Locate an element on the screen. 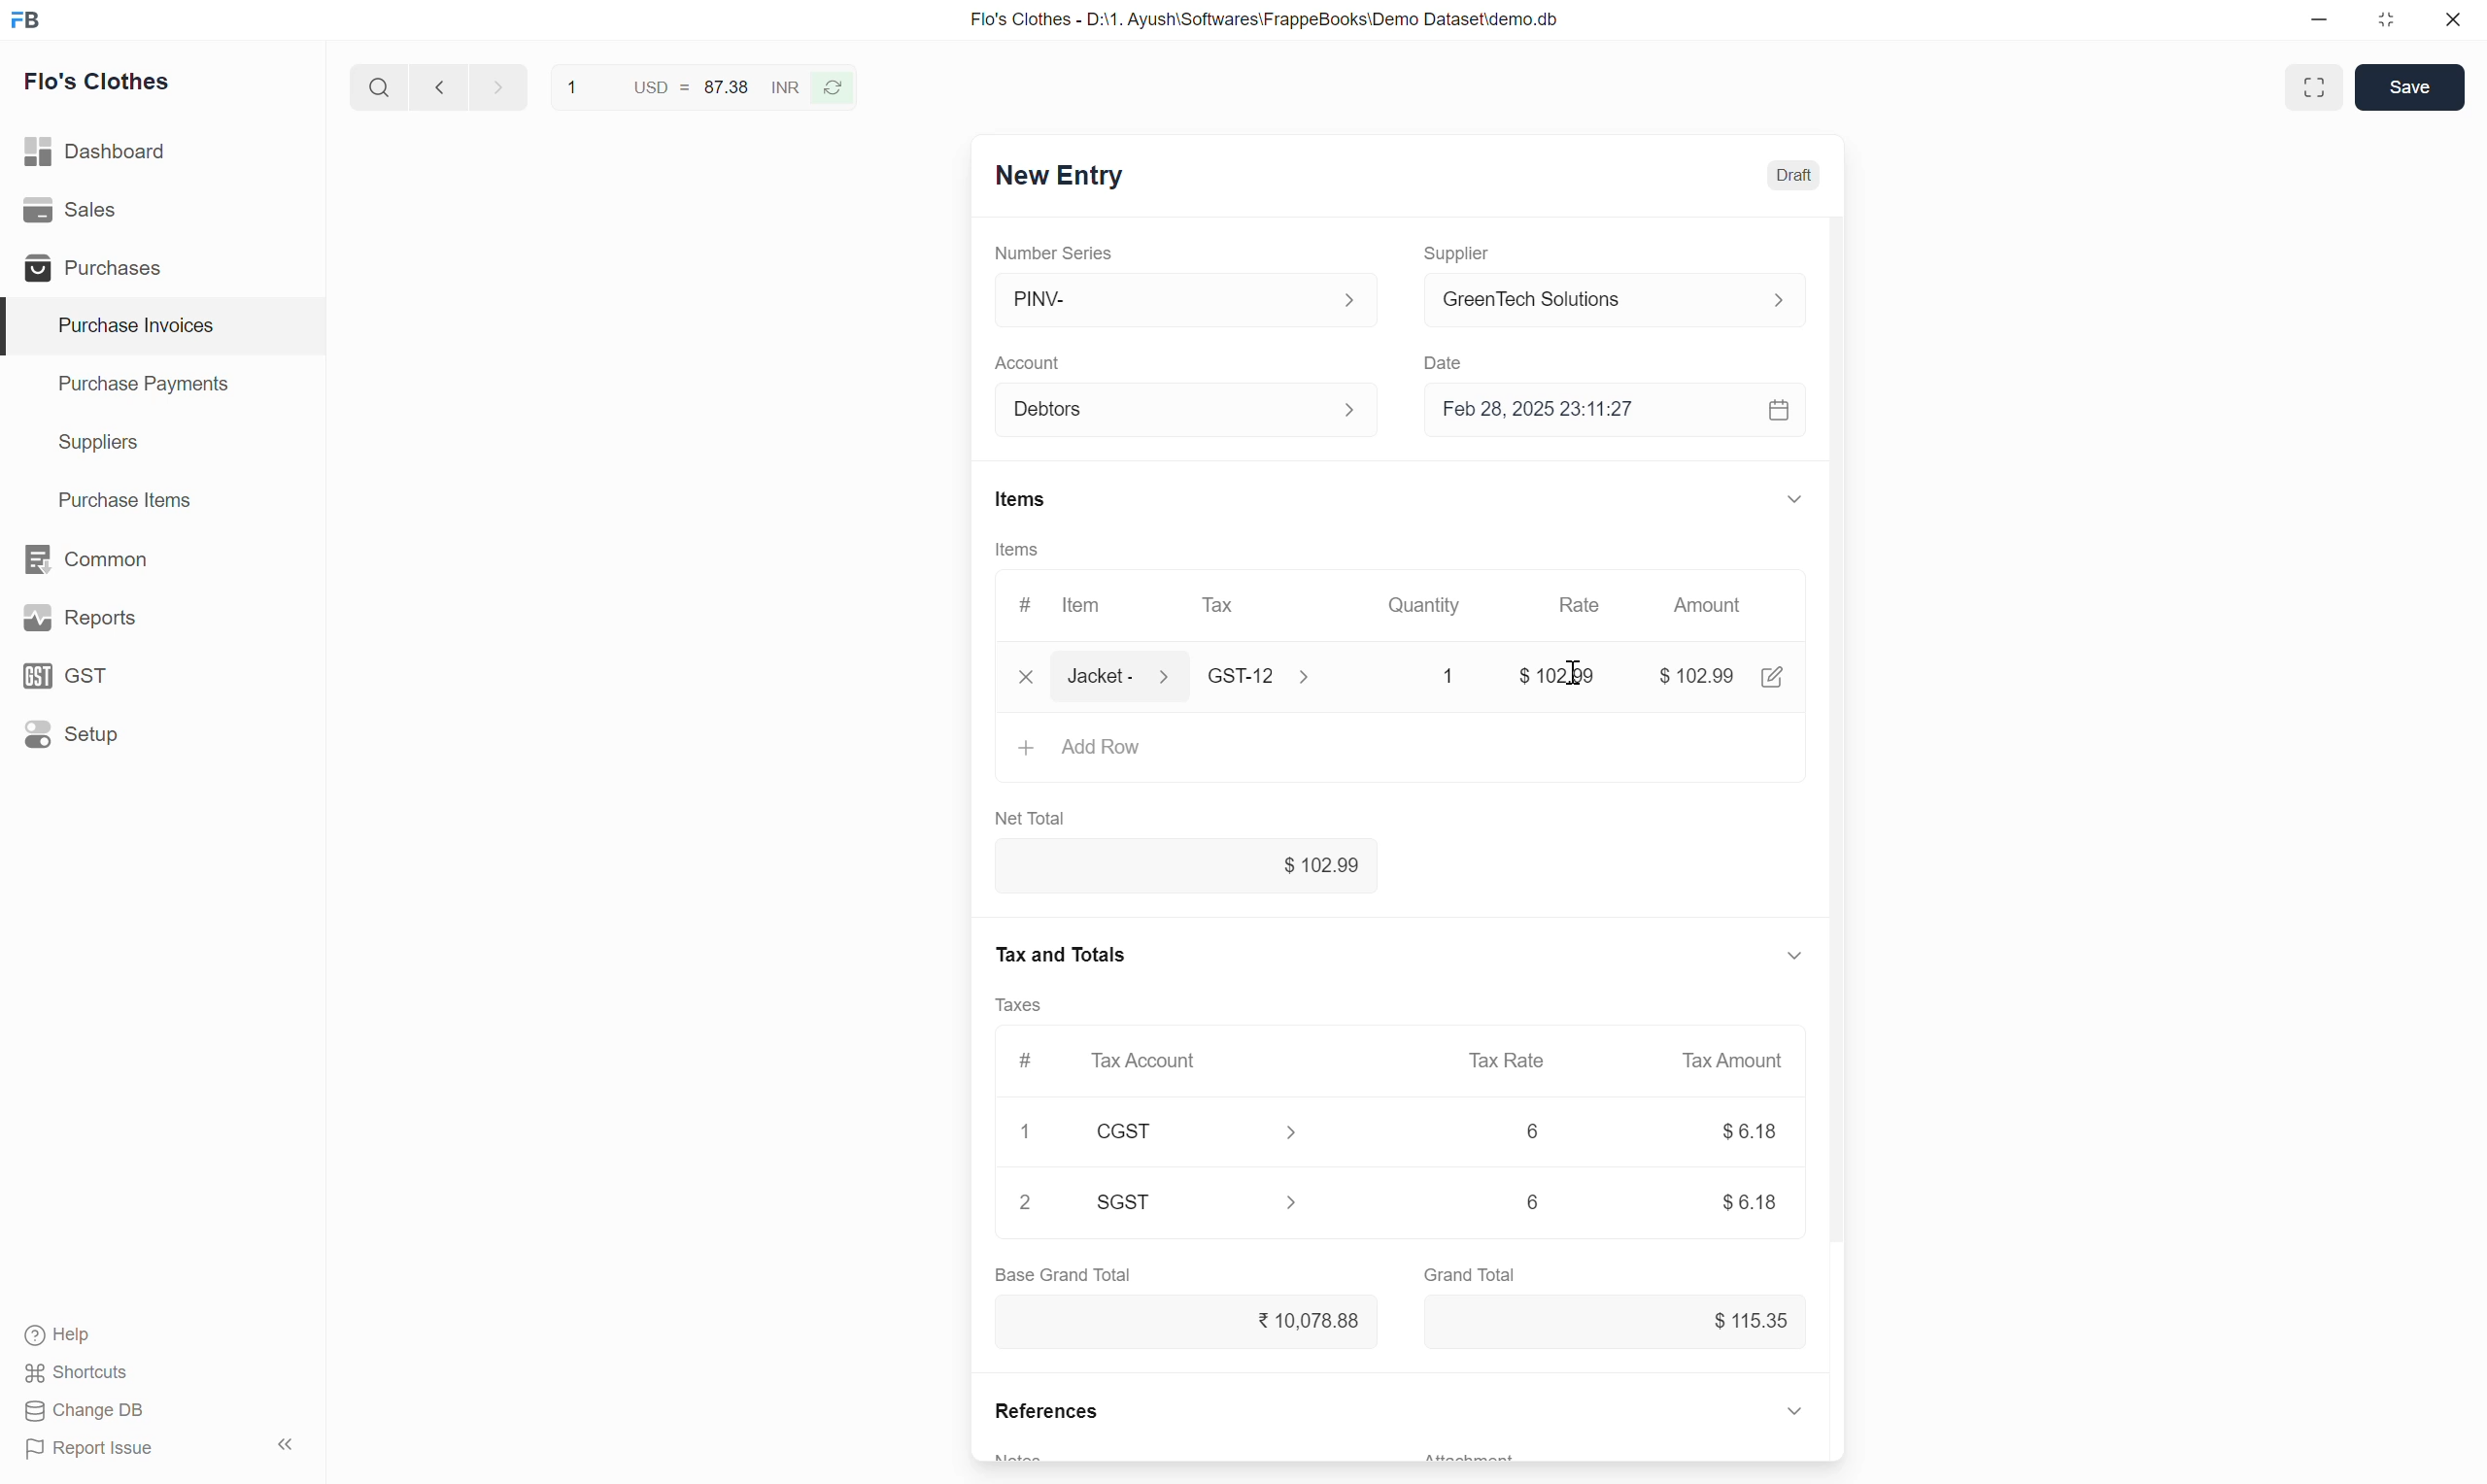 The image size is (2487, 1484). Toggle between form and full width is located at coordinates (2315, 87).